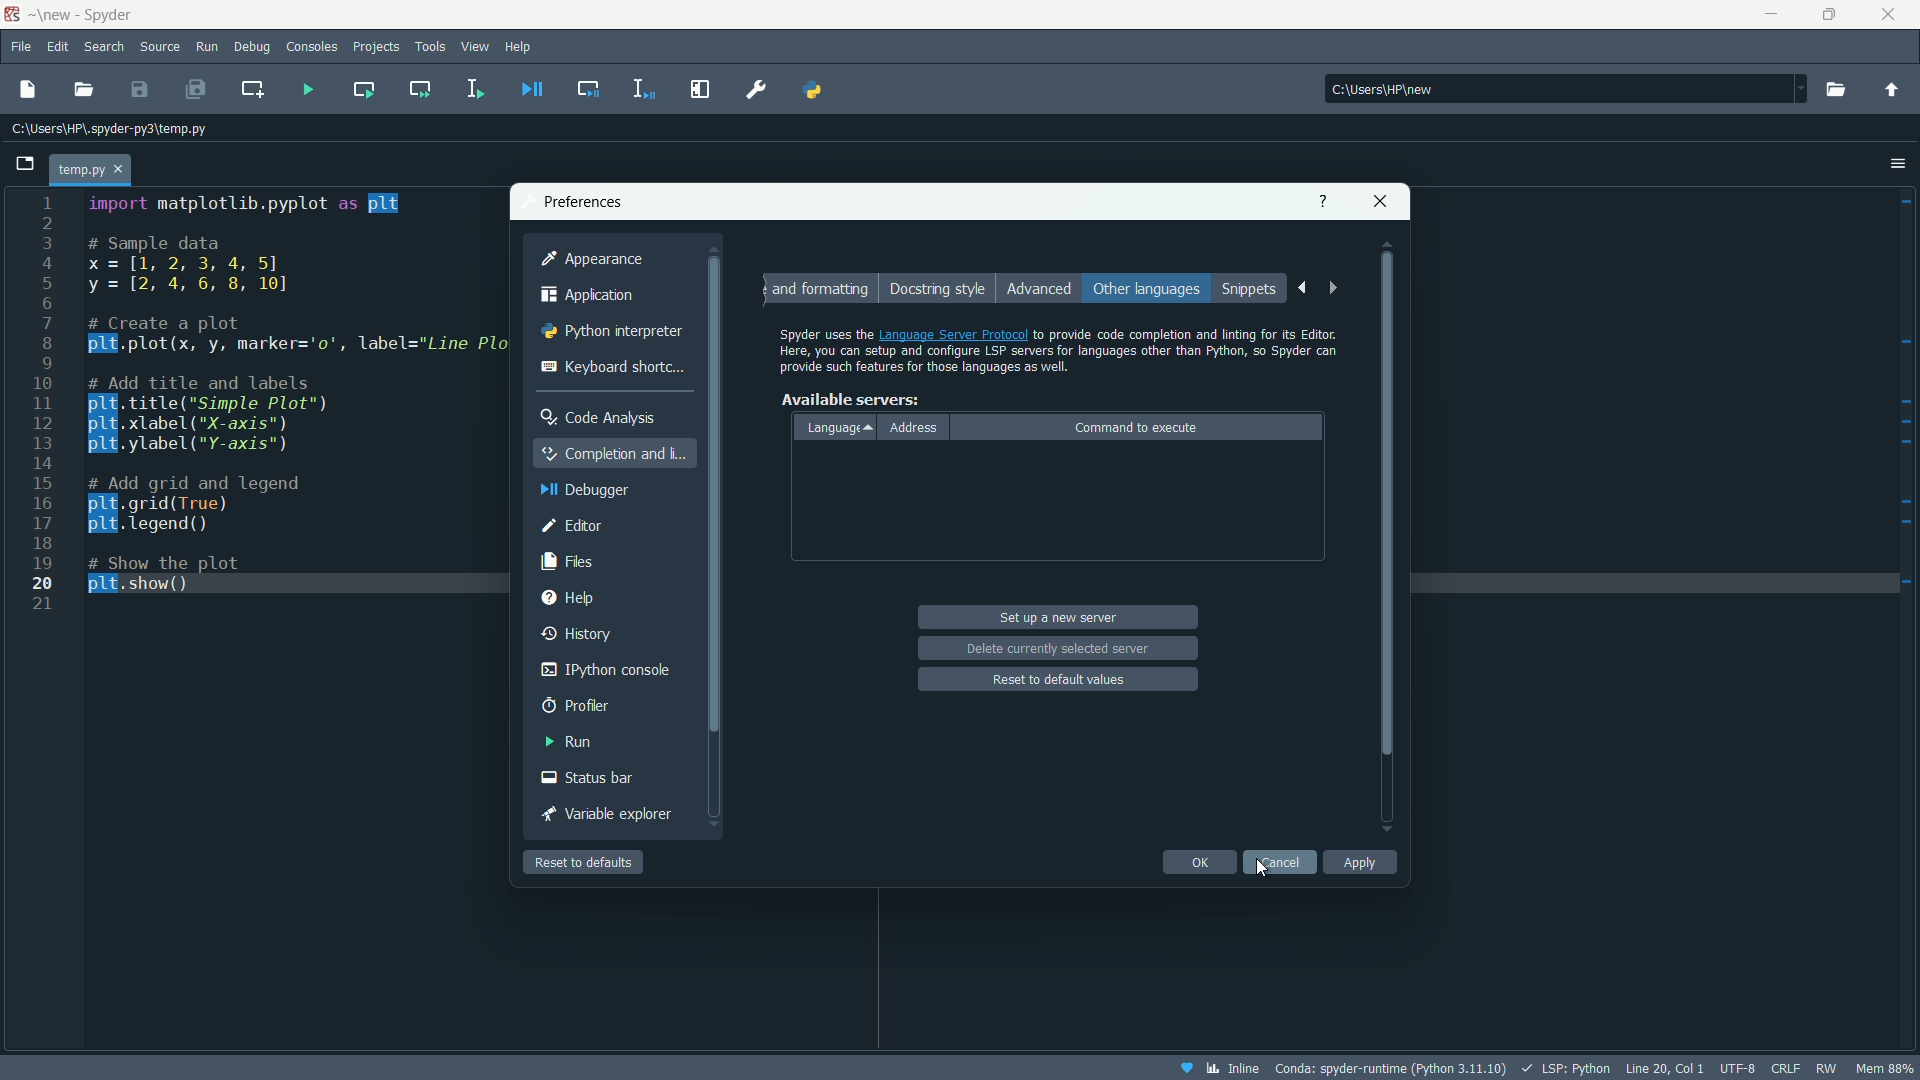 The width and height of the screenshot is (1920, 1080). I want to click on save all files, so click(194, 88).